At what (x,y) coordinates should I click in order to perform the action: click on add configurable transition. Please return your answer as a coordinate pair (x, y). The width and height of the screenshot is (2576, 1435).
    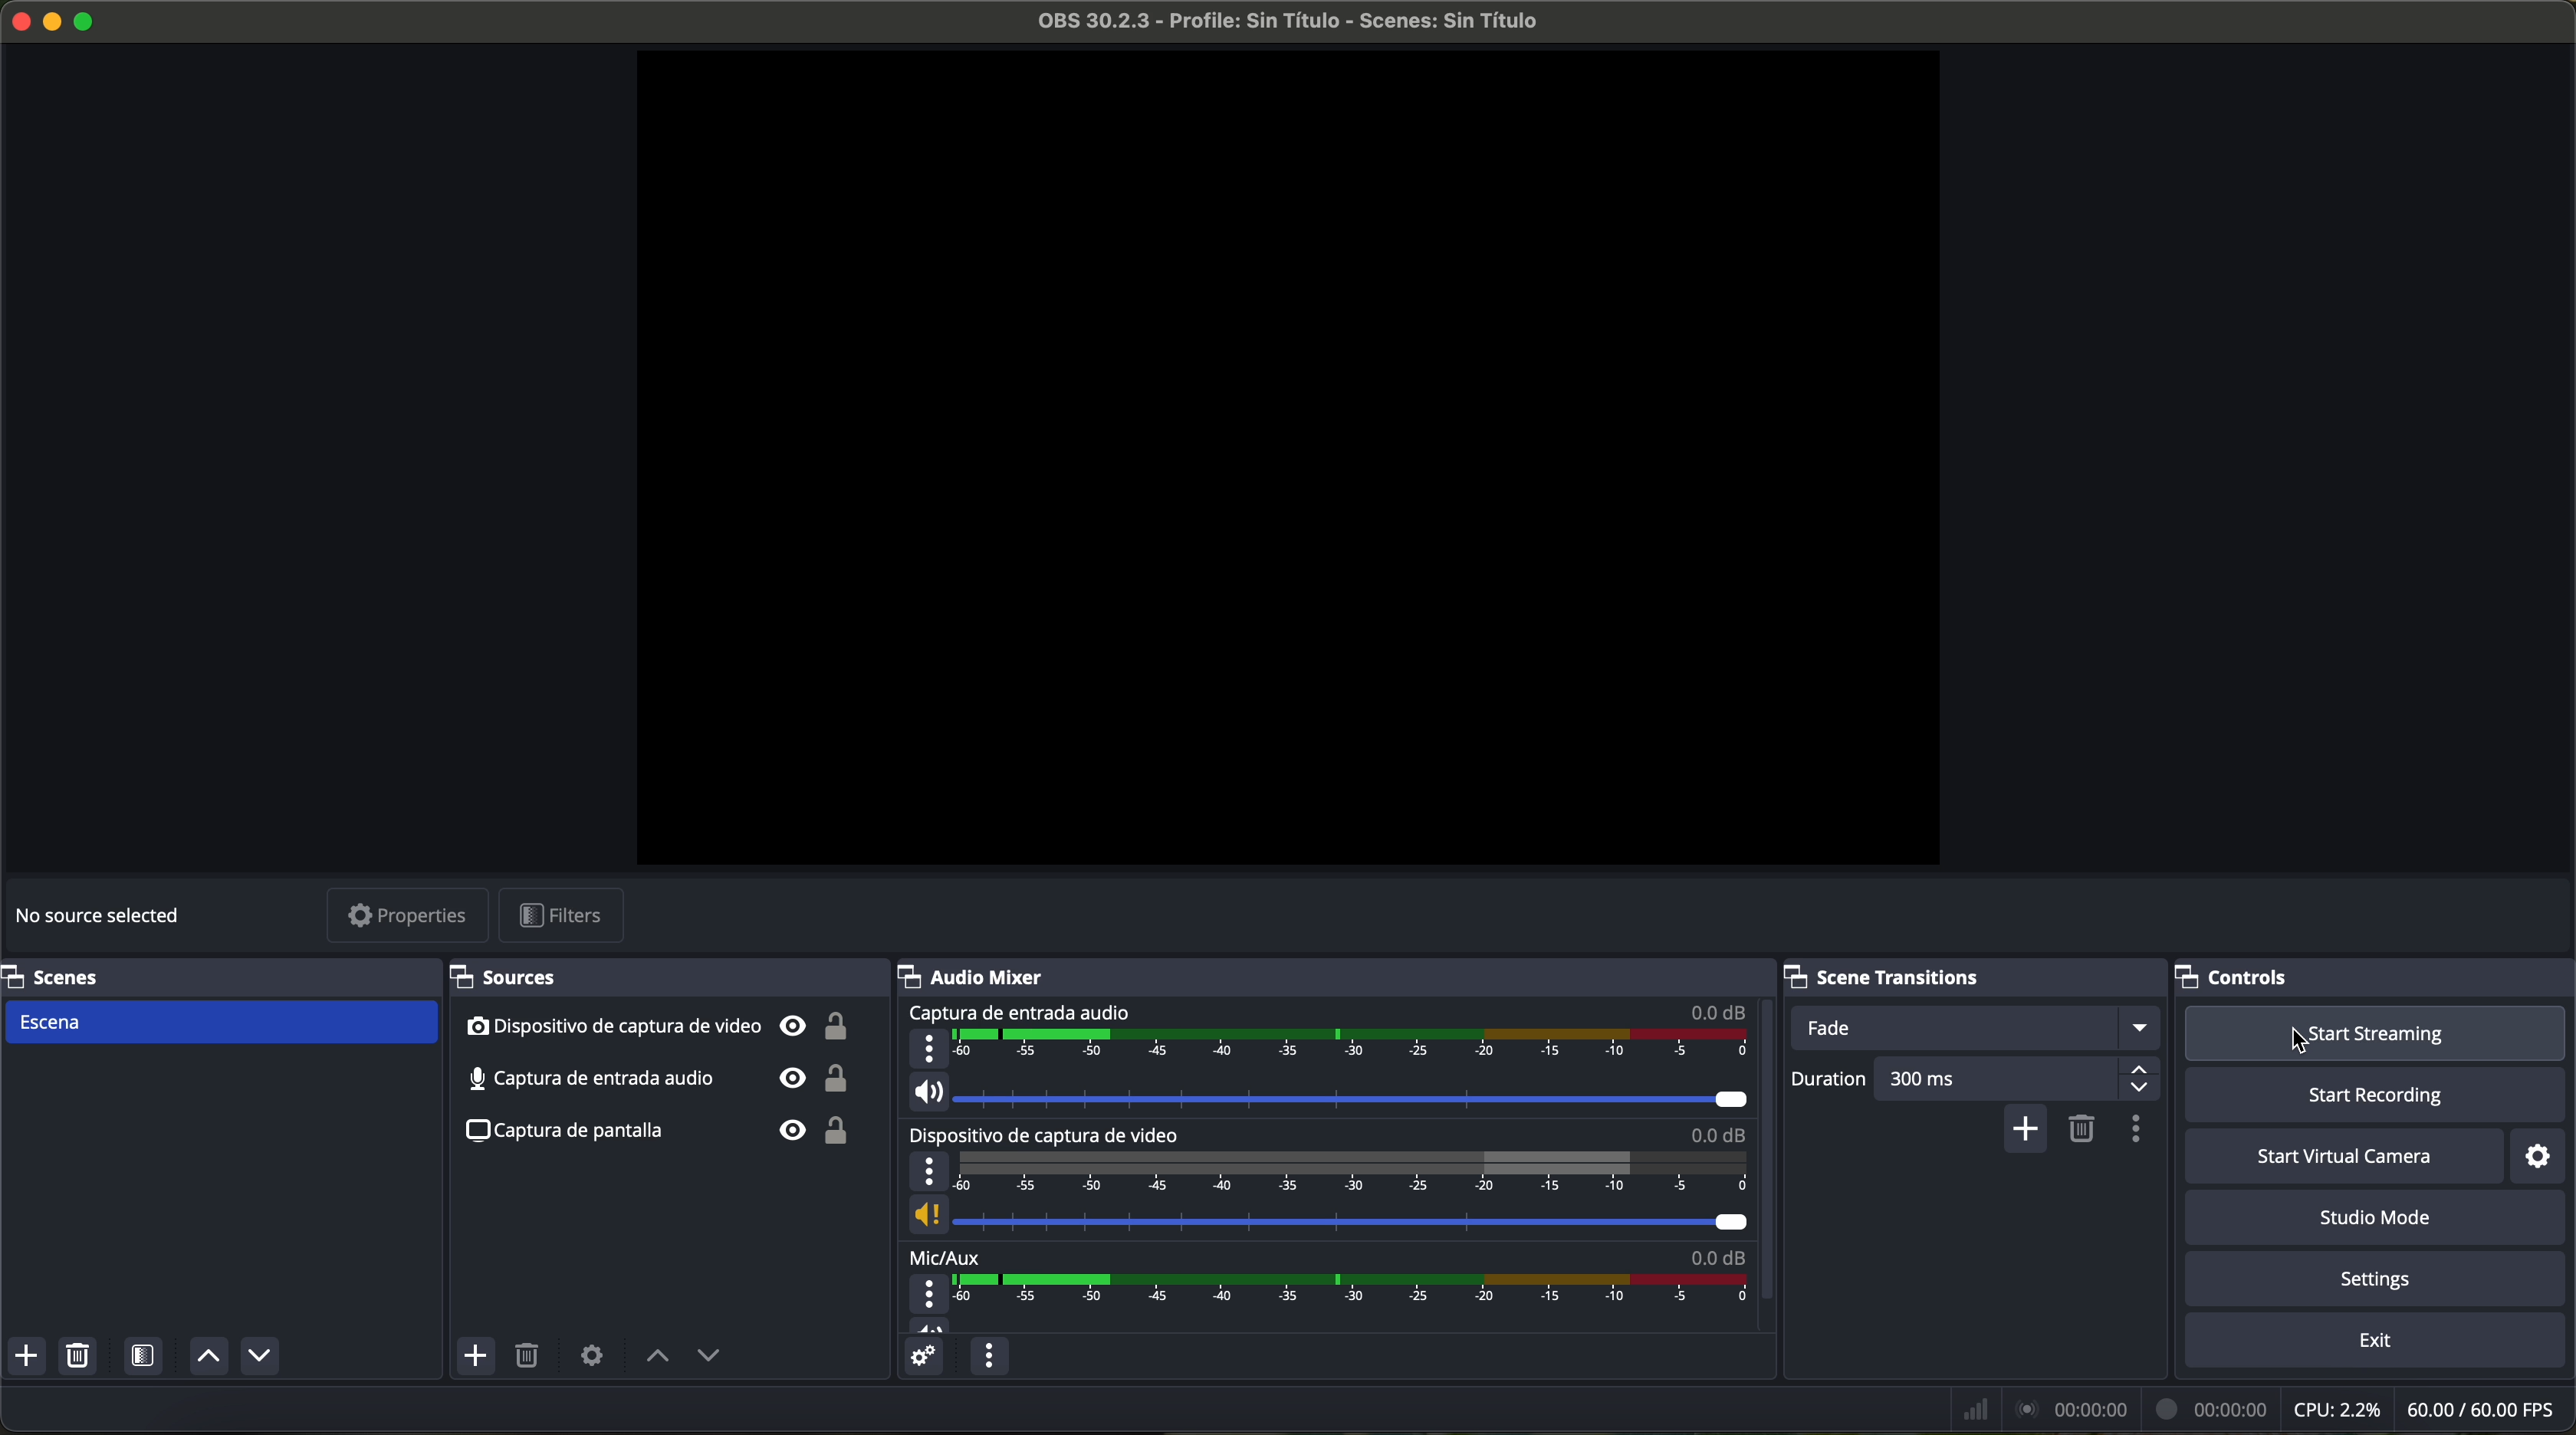
    Looking at the image, I should click on (2029, 1129).